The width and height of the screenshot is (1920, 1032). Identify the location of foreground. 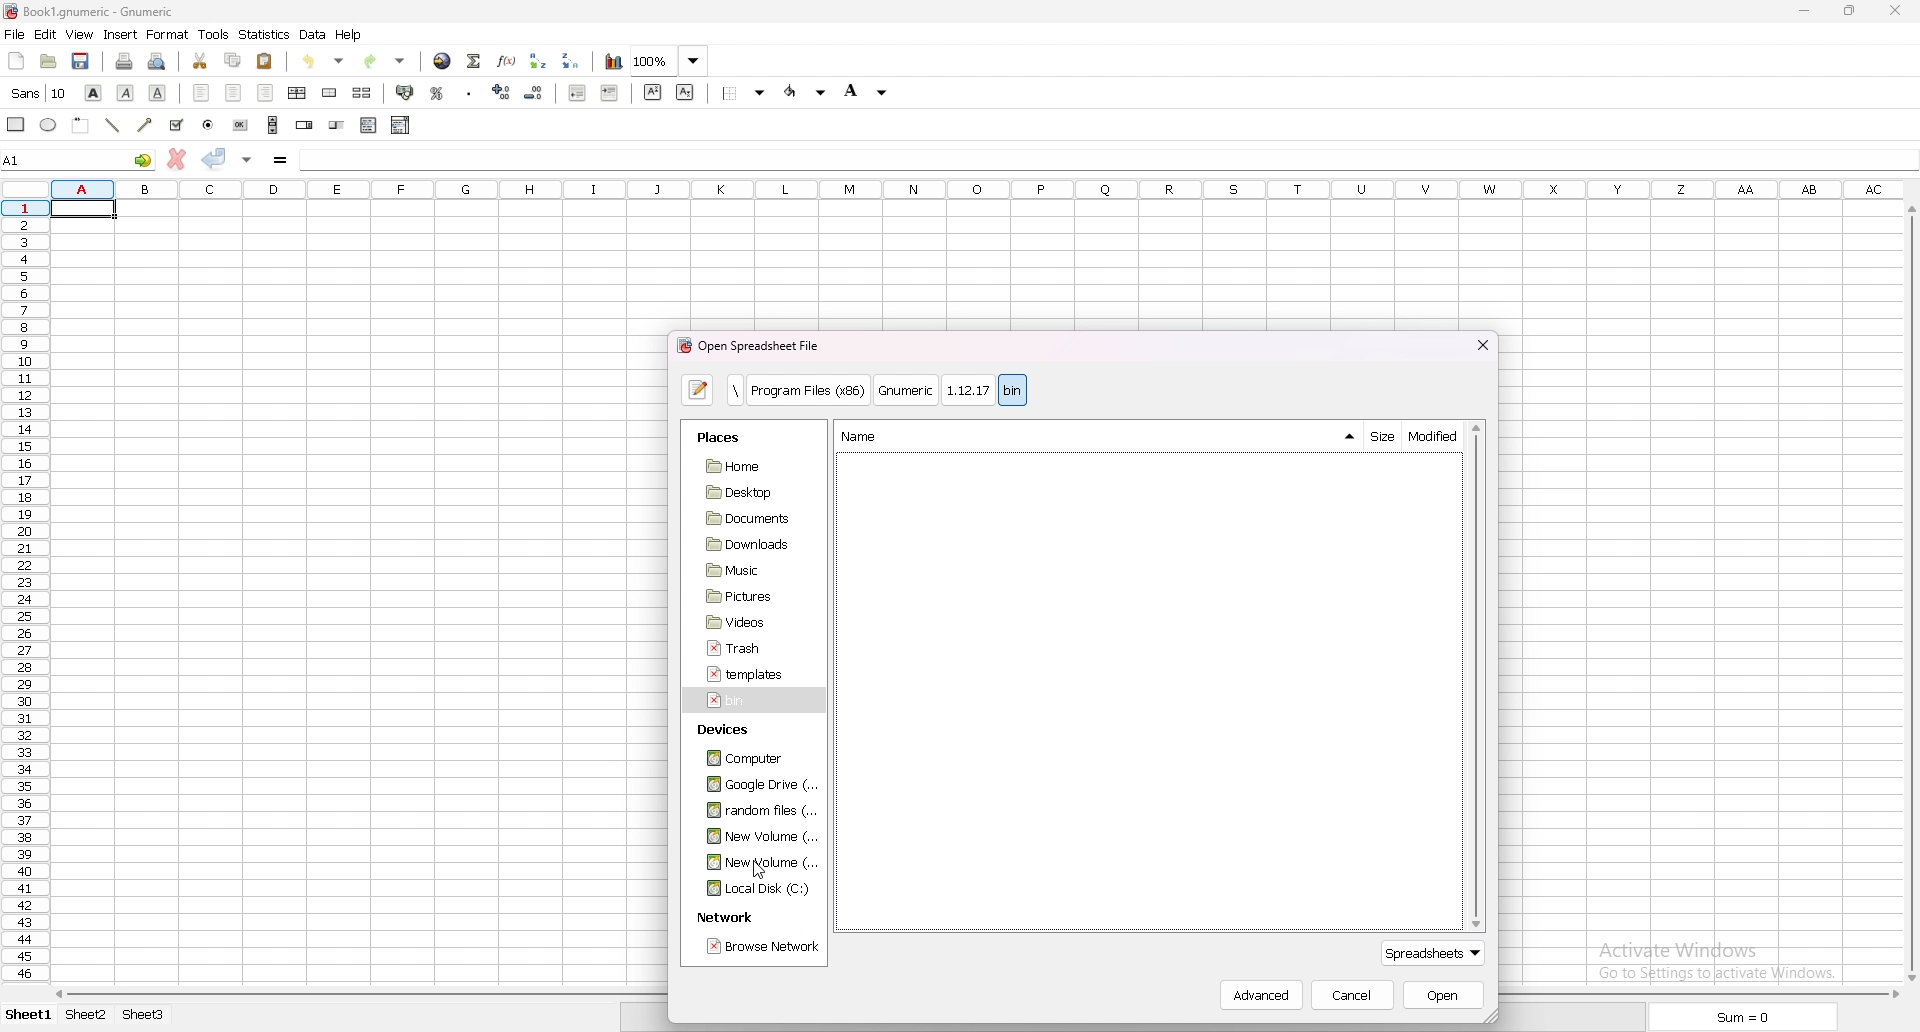
(807, 92).